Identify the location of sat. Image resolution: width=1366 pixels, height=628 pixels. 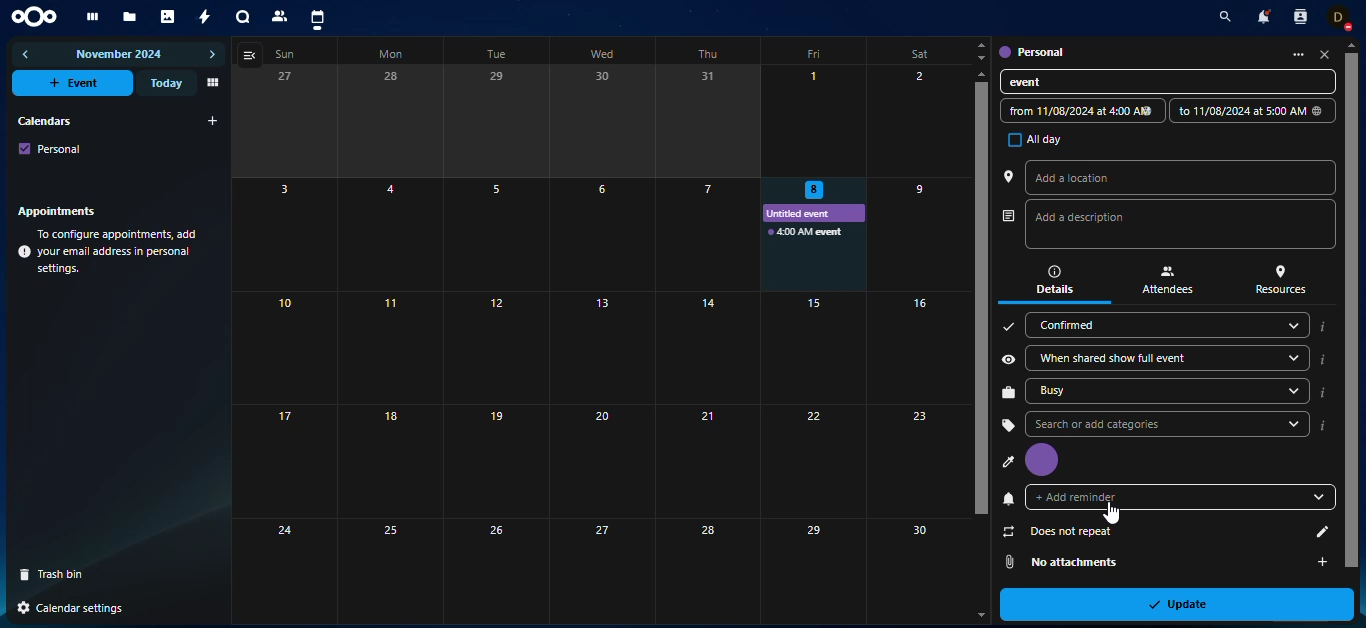
(912, 52).